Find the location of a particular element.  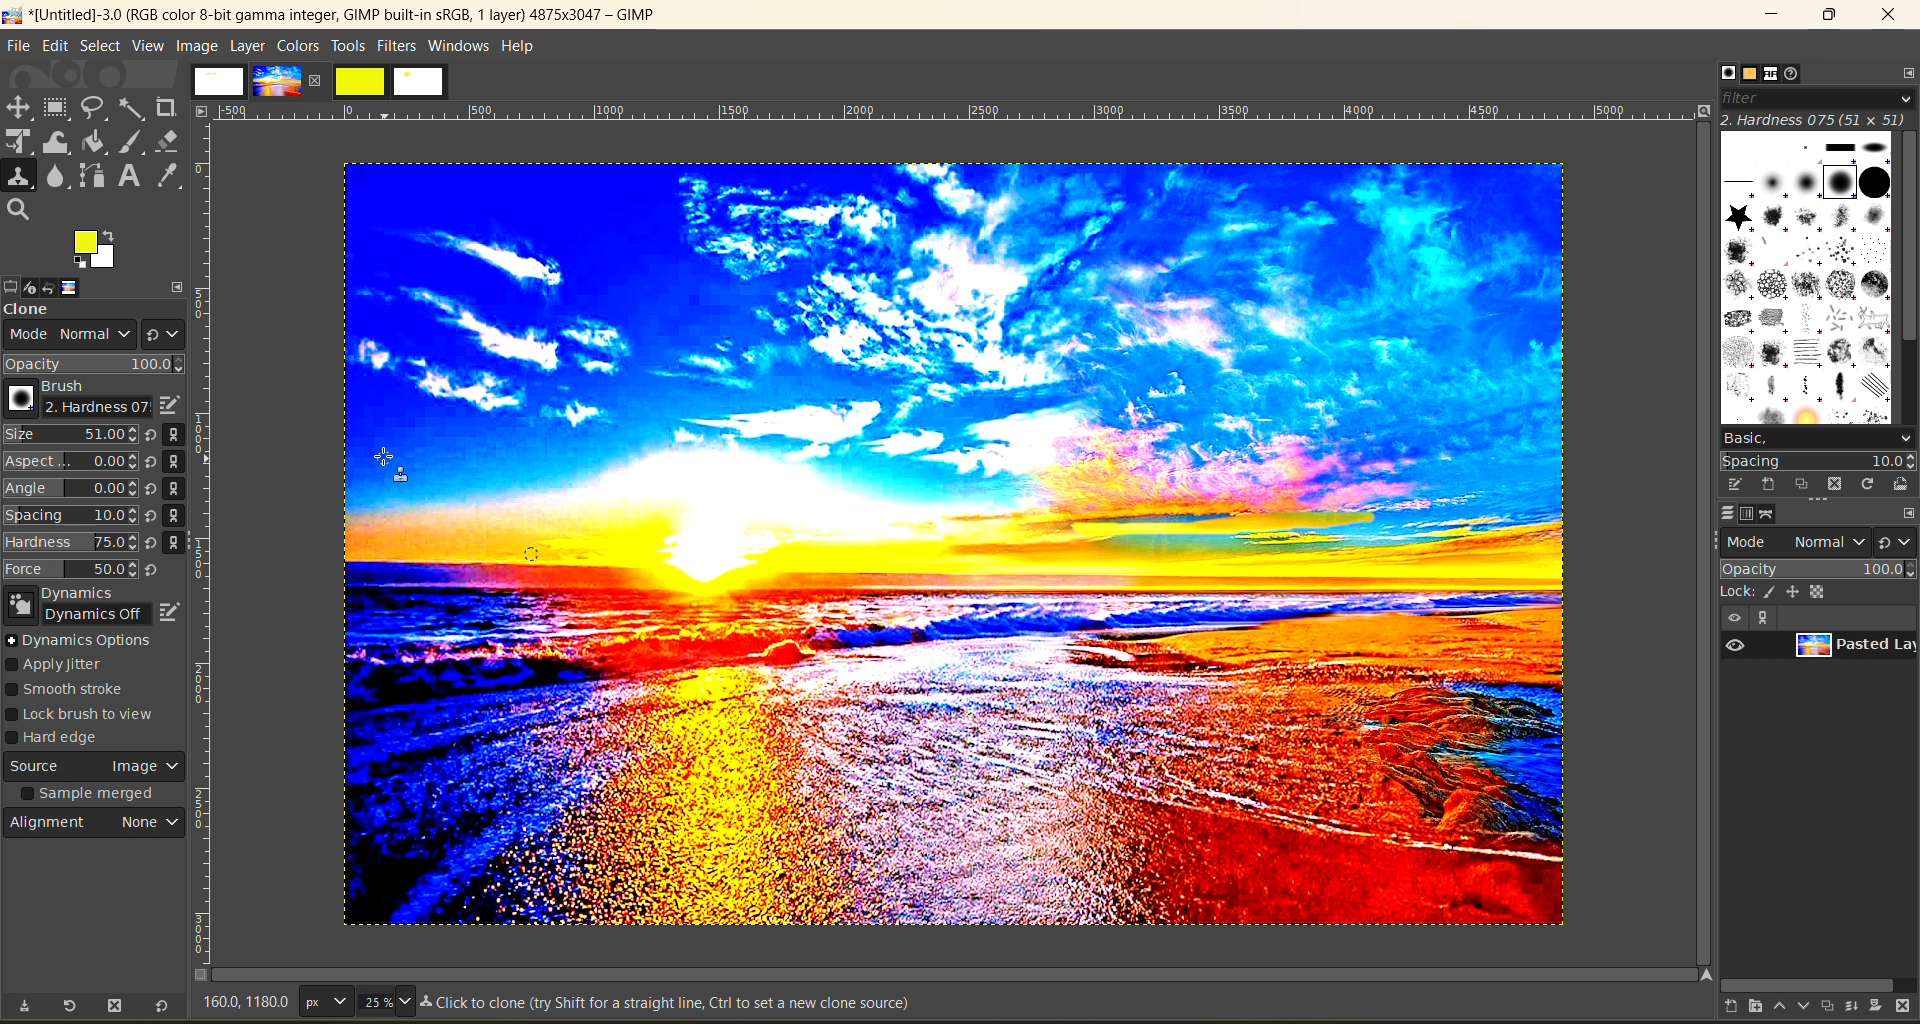

file is located at coordinates (19, 45).